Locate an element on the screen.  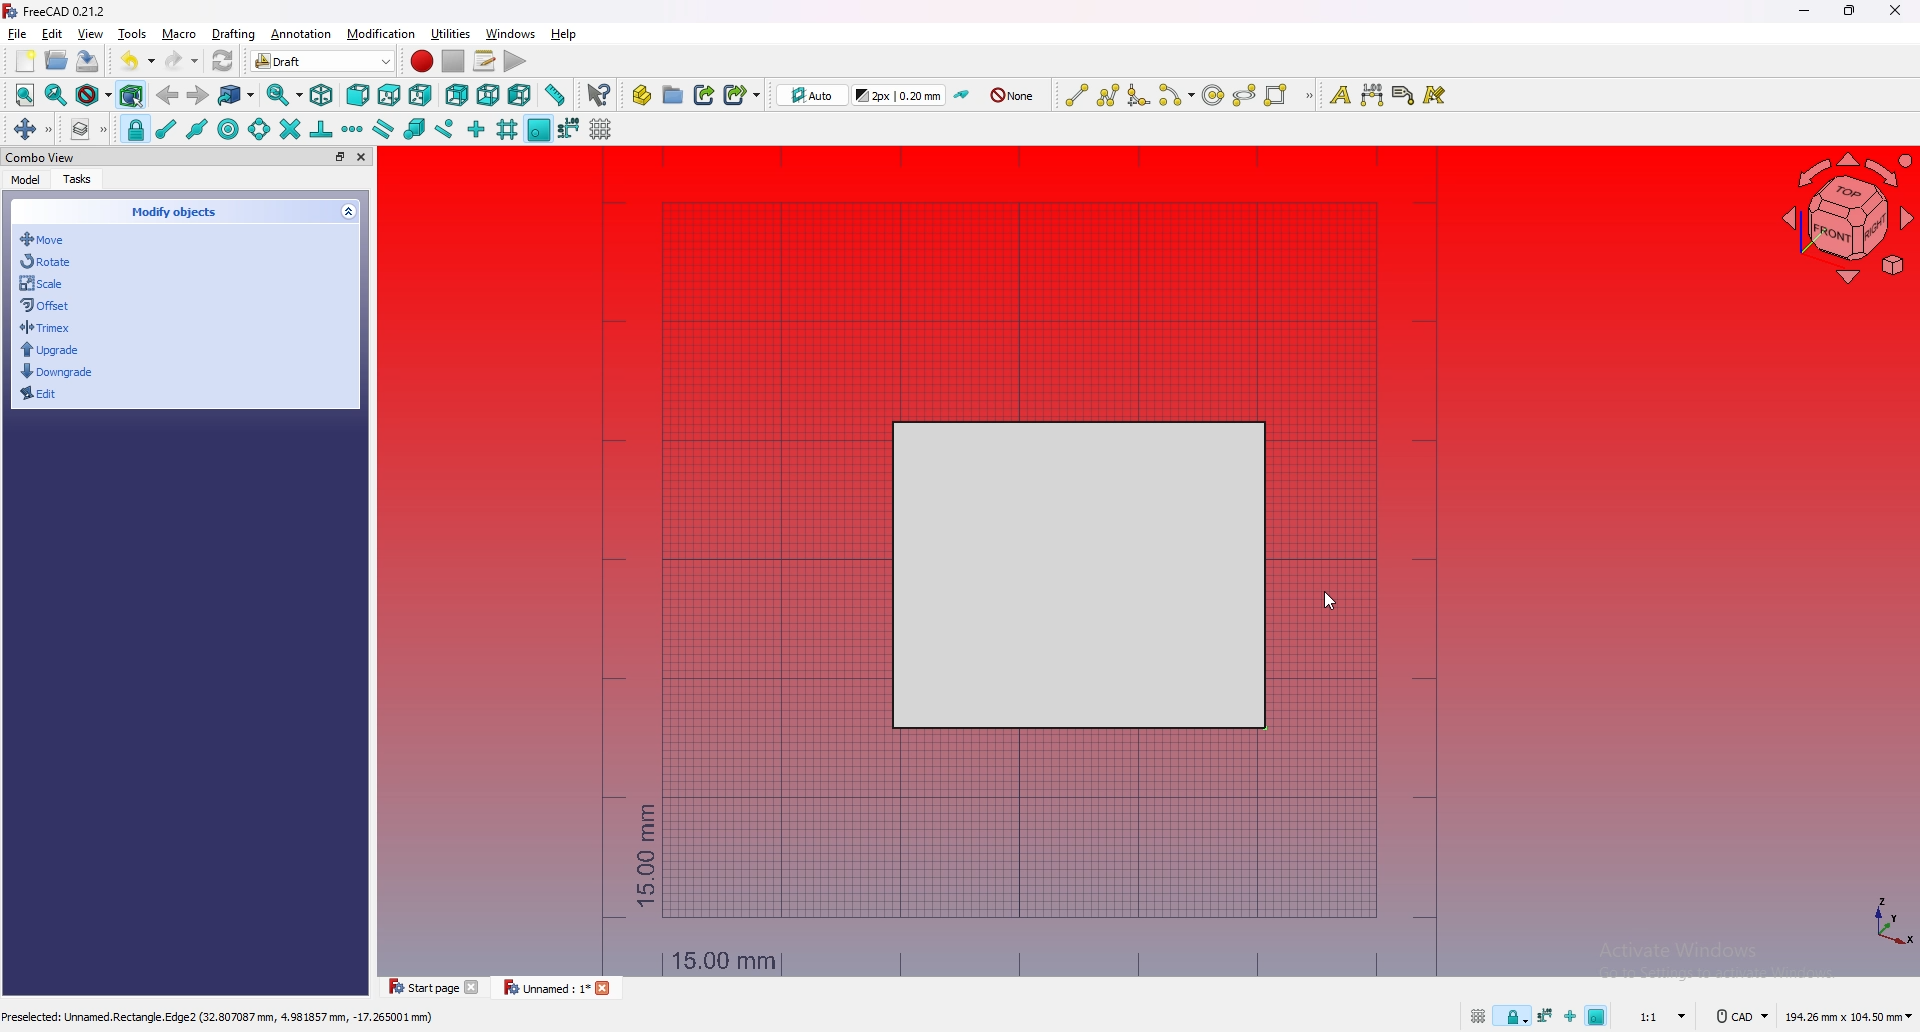
Macro recording is located at coordinates (422, 61).